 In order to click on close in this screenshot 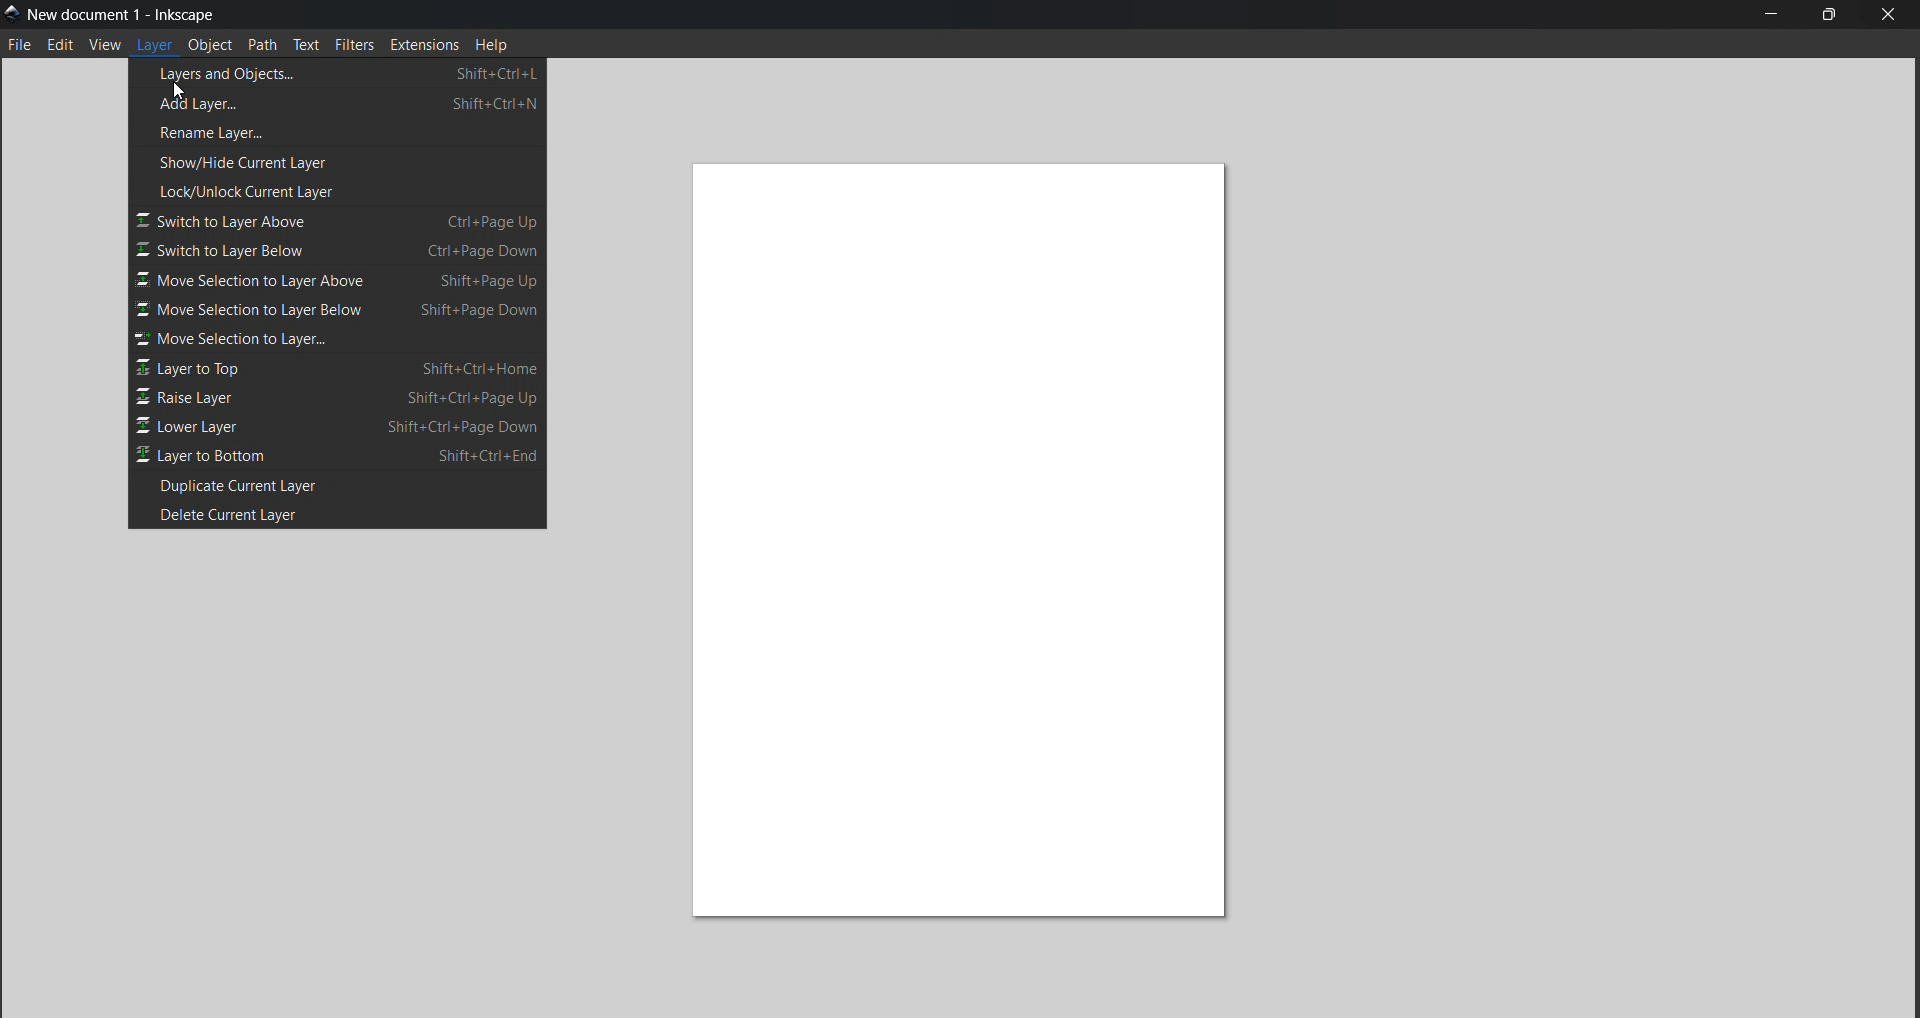, I will do `click(1897, 15)`.